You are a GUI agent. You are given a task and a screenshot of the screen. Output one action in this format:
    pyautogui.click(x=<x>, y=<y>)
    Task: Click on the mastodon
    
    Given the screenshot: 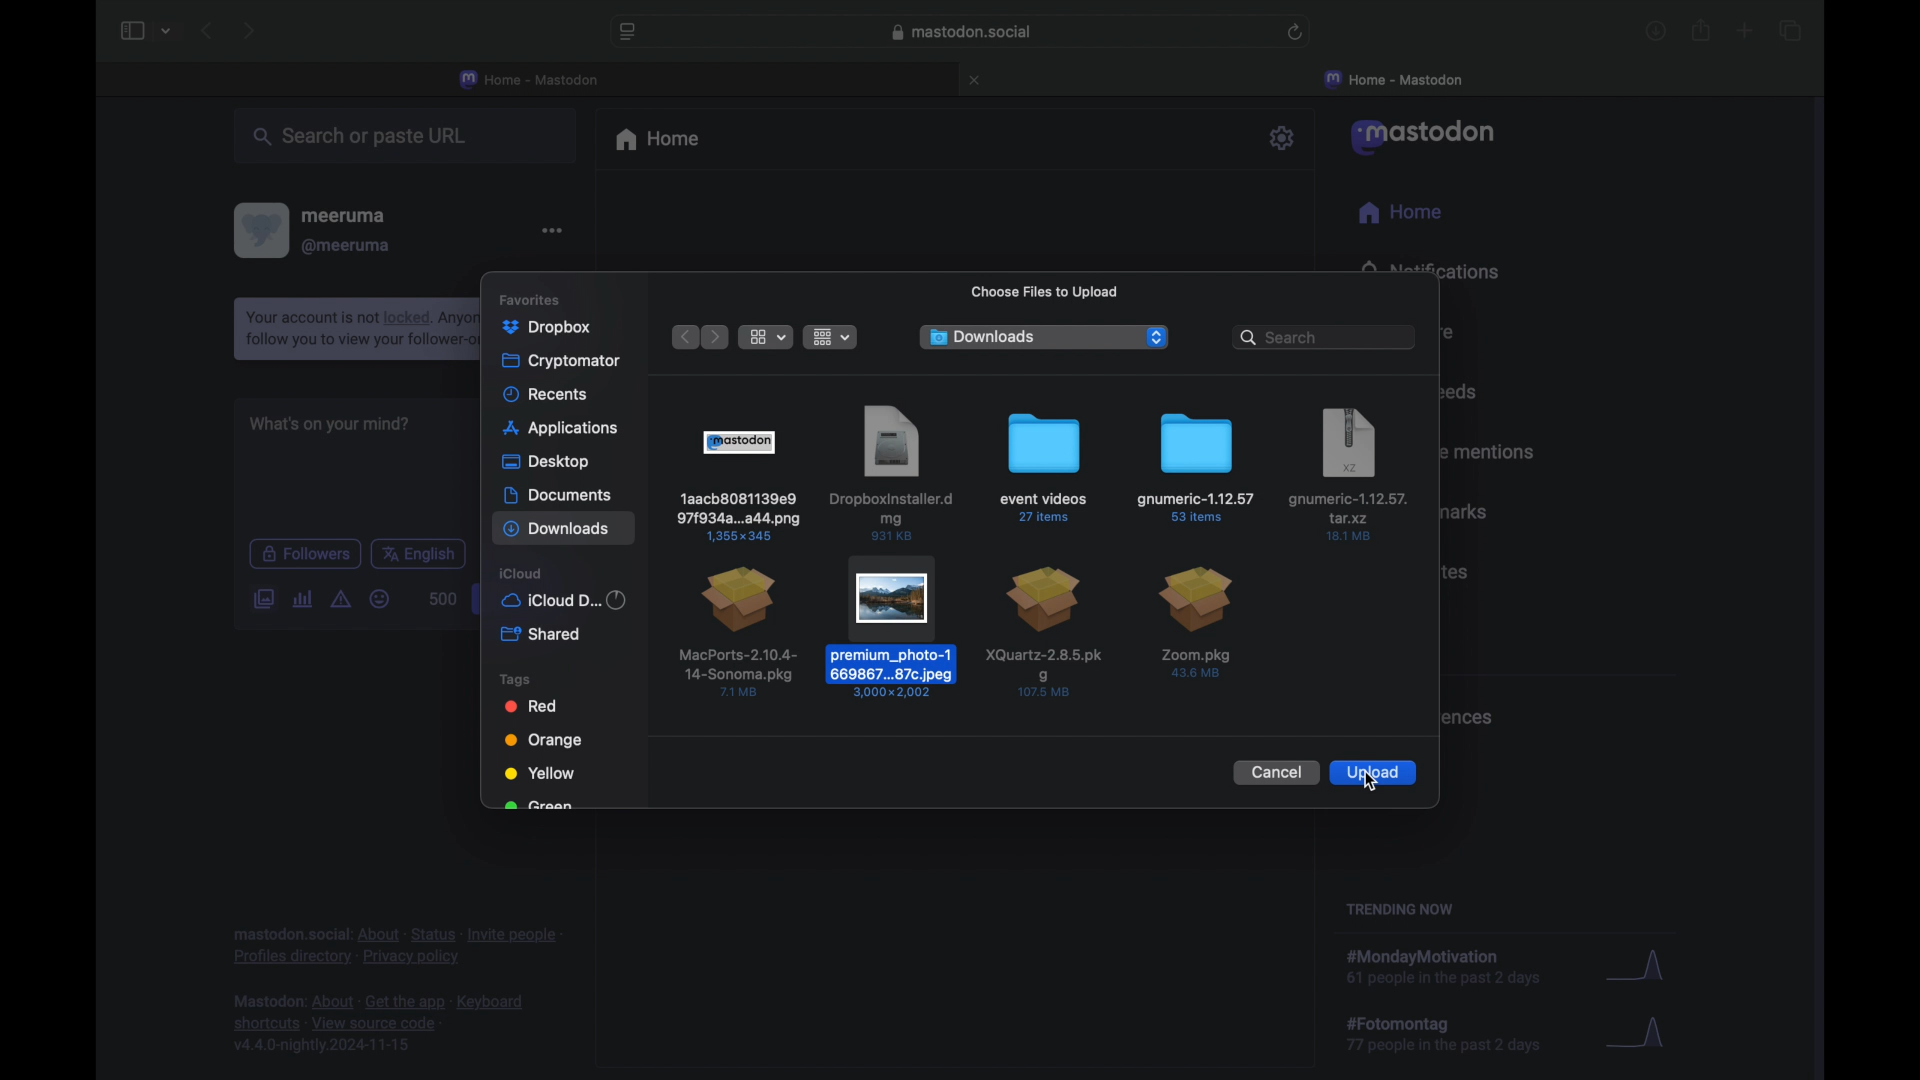 What is the action you would take?
    pyautogui.click(x=1426, y=137)
    